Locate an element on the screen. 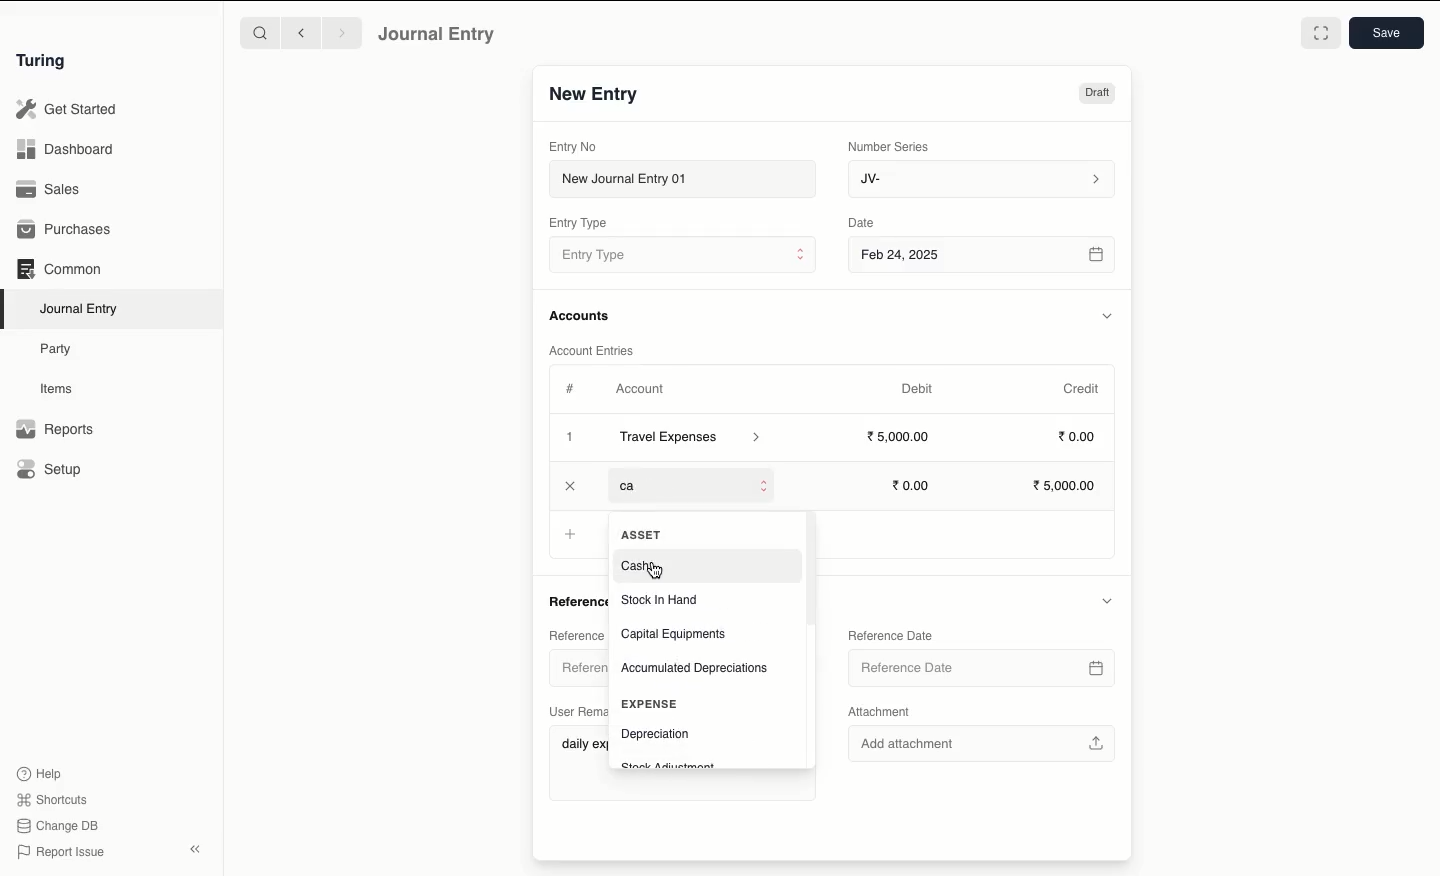 The height and width of the screenshot is (876, 1440). Setup is located at coordinates (50, 468).